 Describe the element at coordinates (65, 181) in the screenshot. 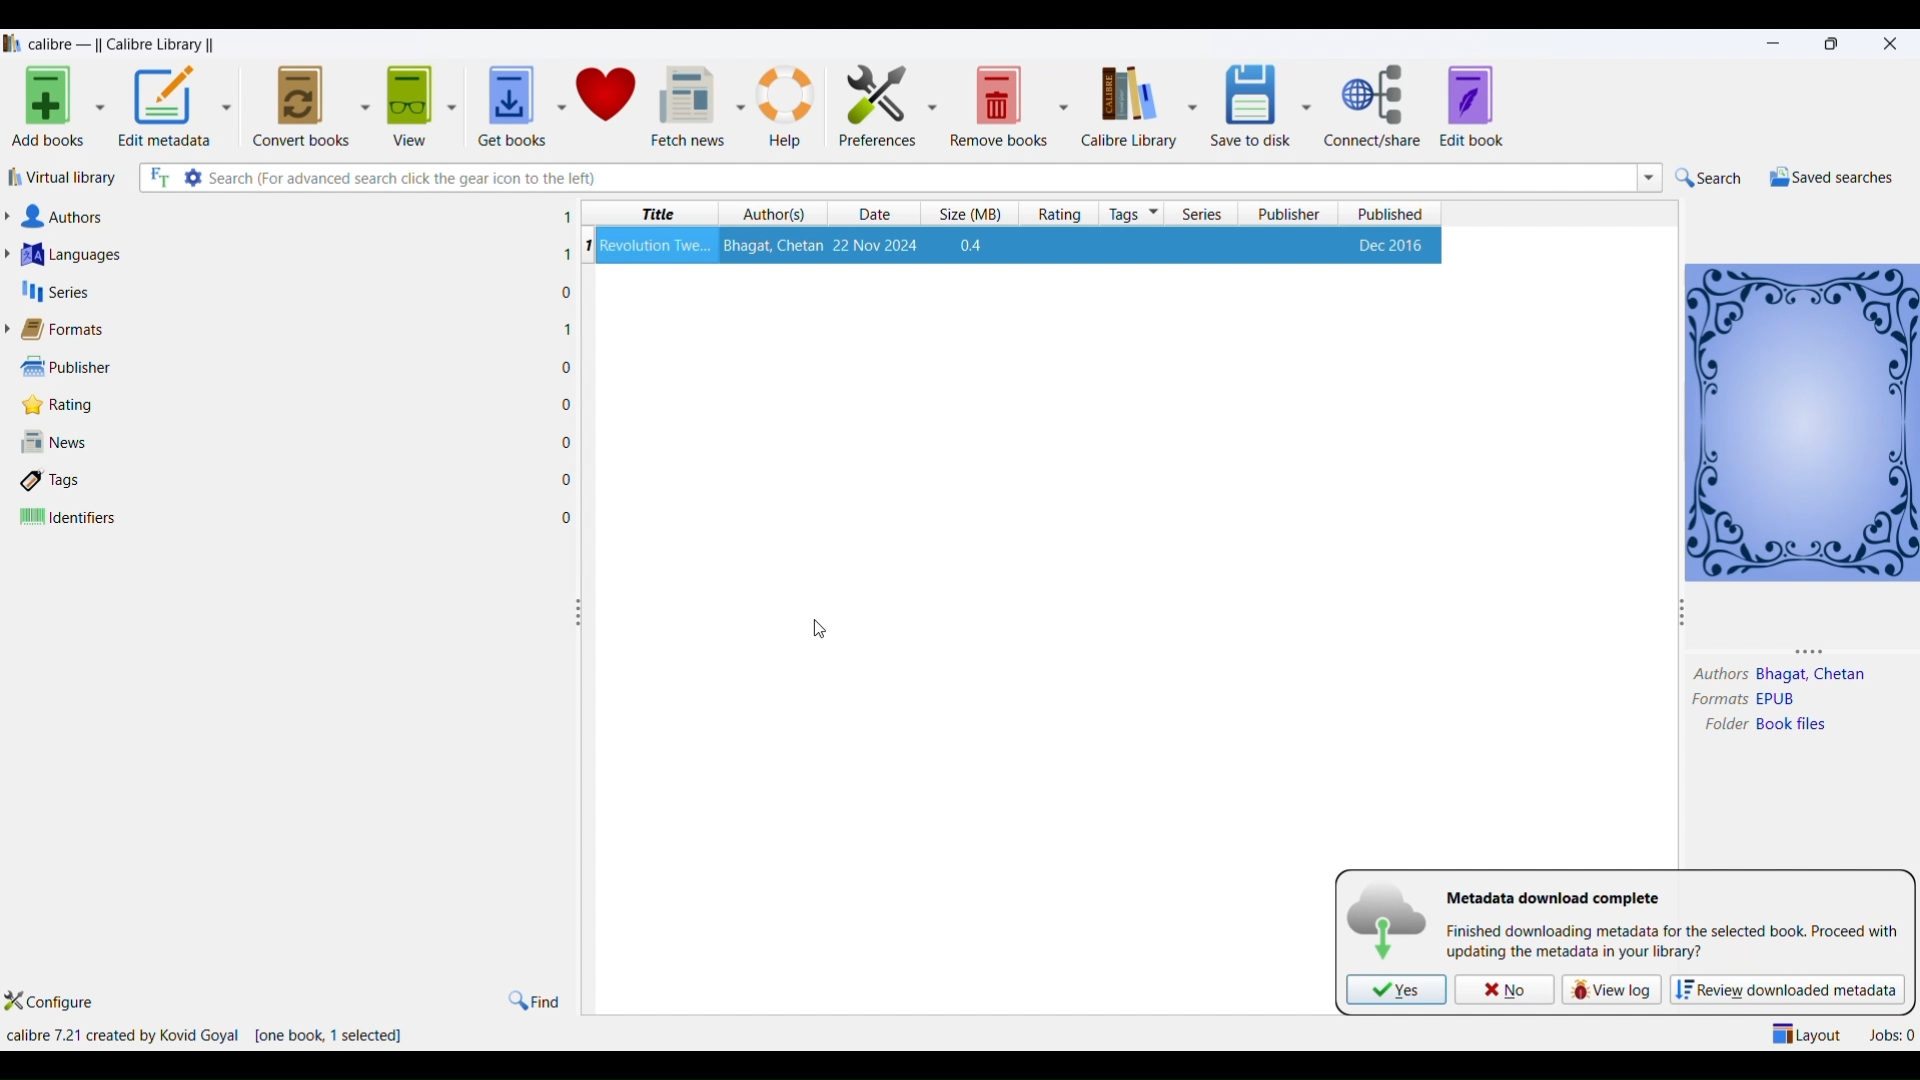

I see `virtual library` at that location.